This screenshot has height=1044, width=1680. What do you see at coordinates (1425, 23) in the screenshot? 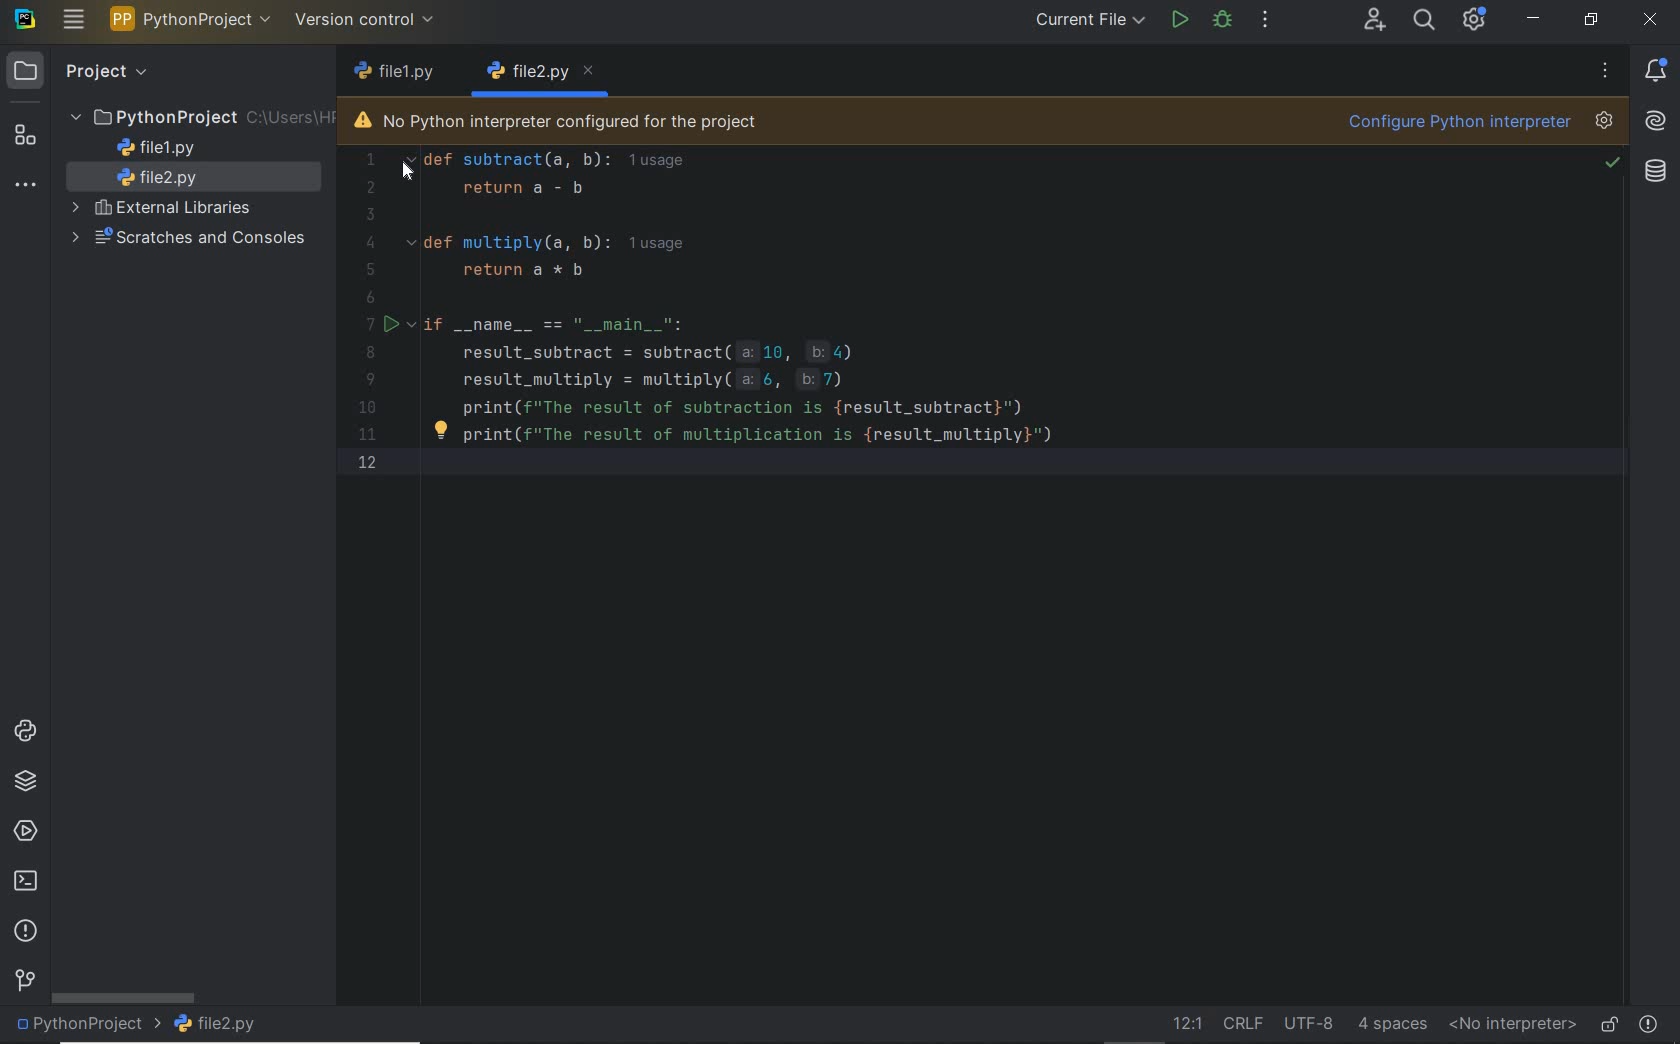
I see `search everywhere` at bounding box center [1425, 23].